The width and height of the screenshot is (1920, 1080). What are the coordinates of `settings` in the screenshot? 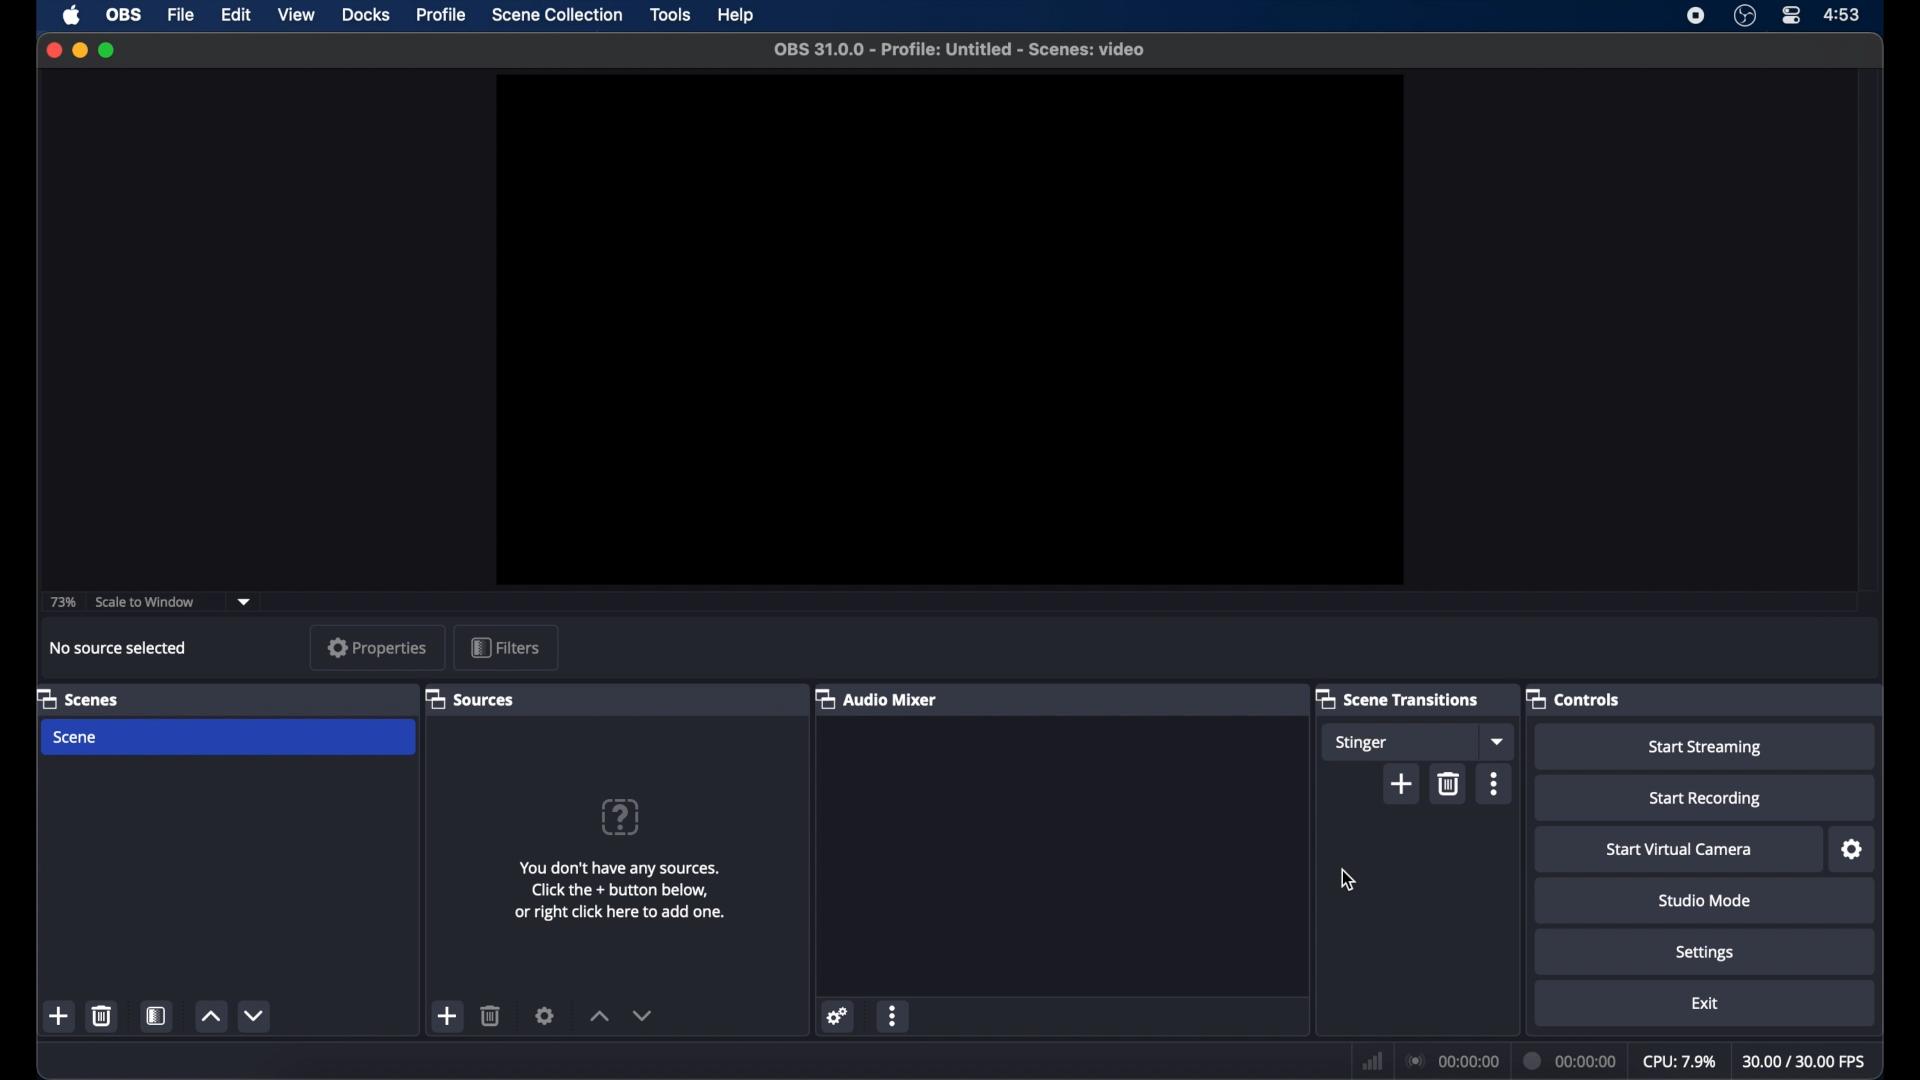 It's located at (545, 1016).